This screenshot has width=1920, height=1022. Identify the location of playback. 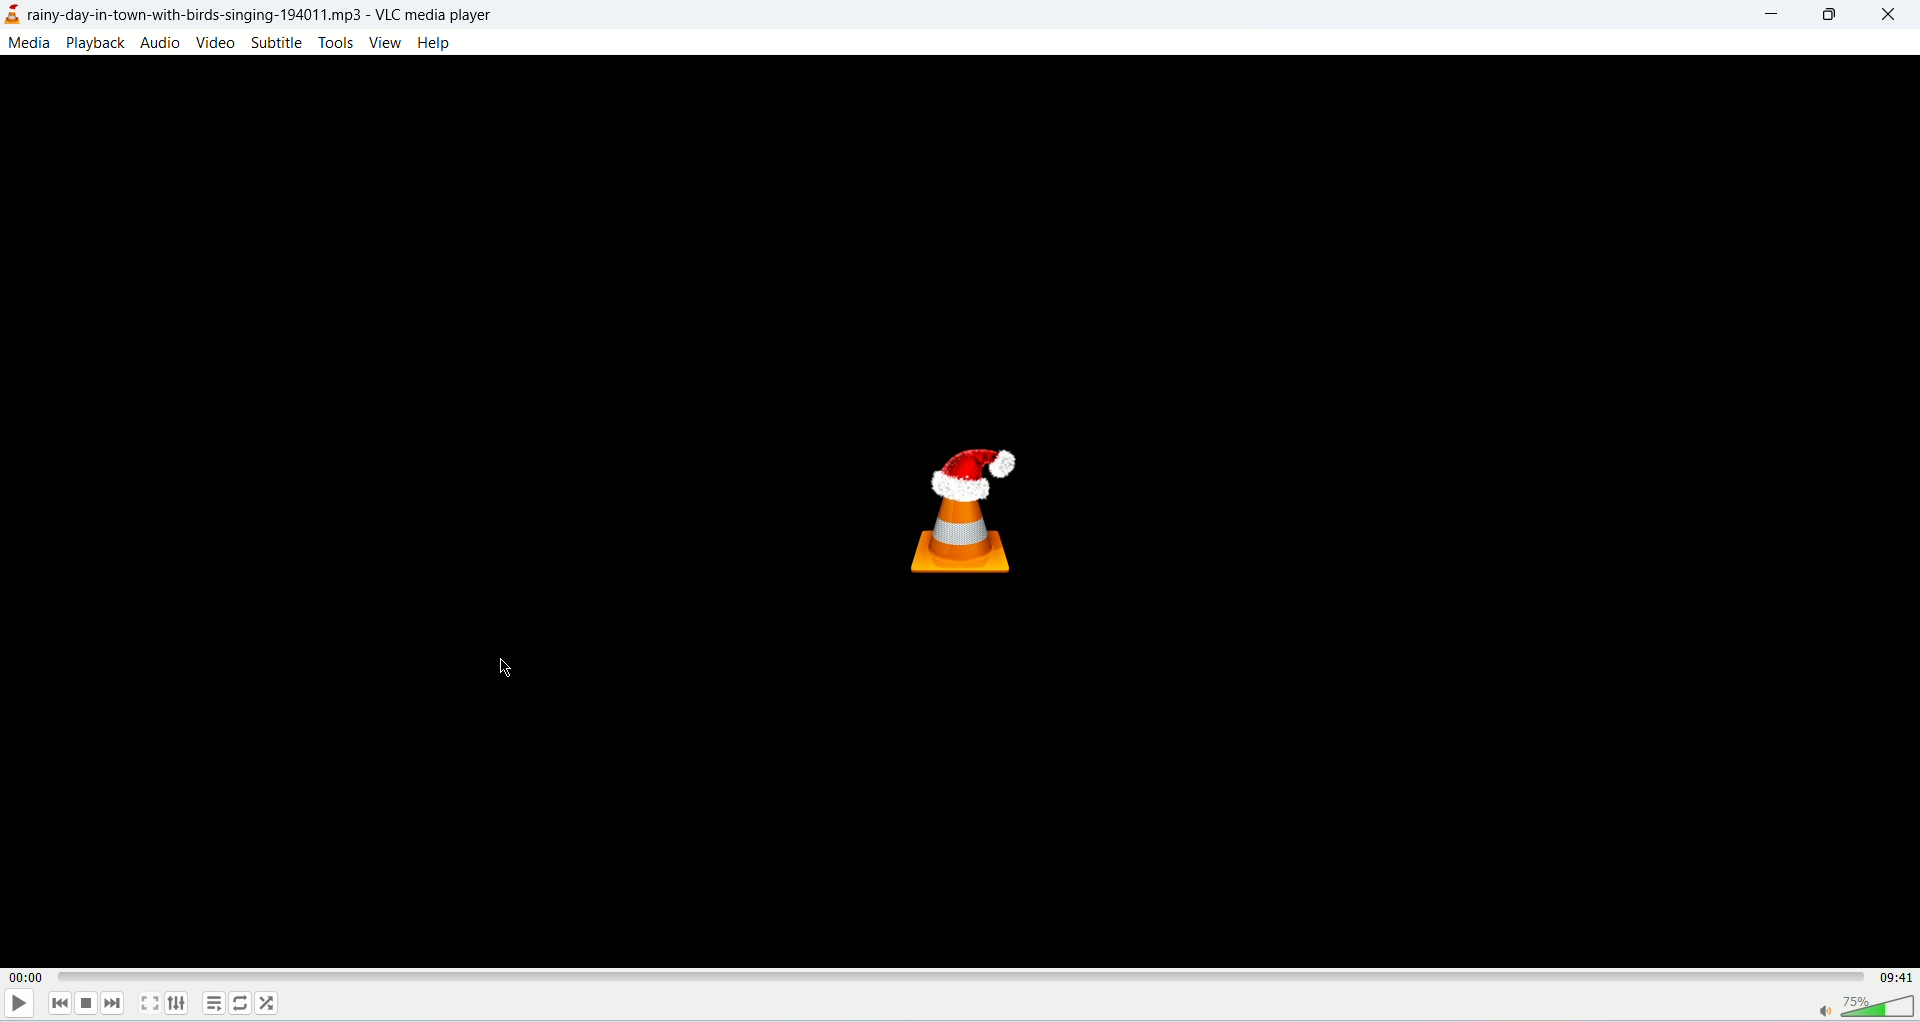
(97, 43).